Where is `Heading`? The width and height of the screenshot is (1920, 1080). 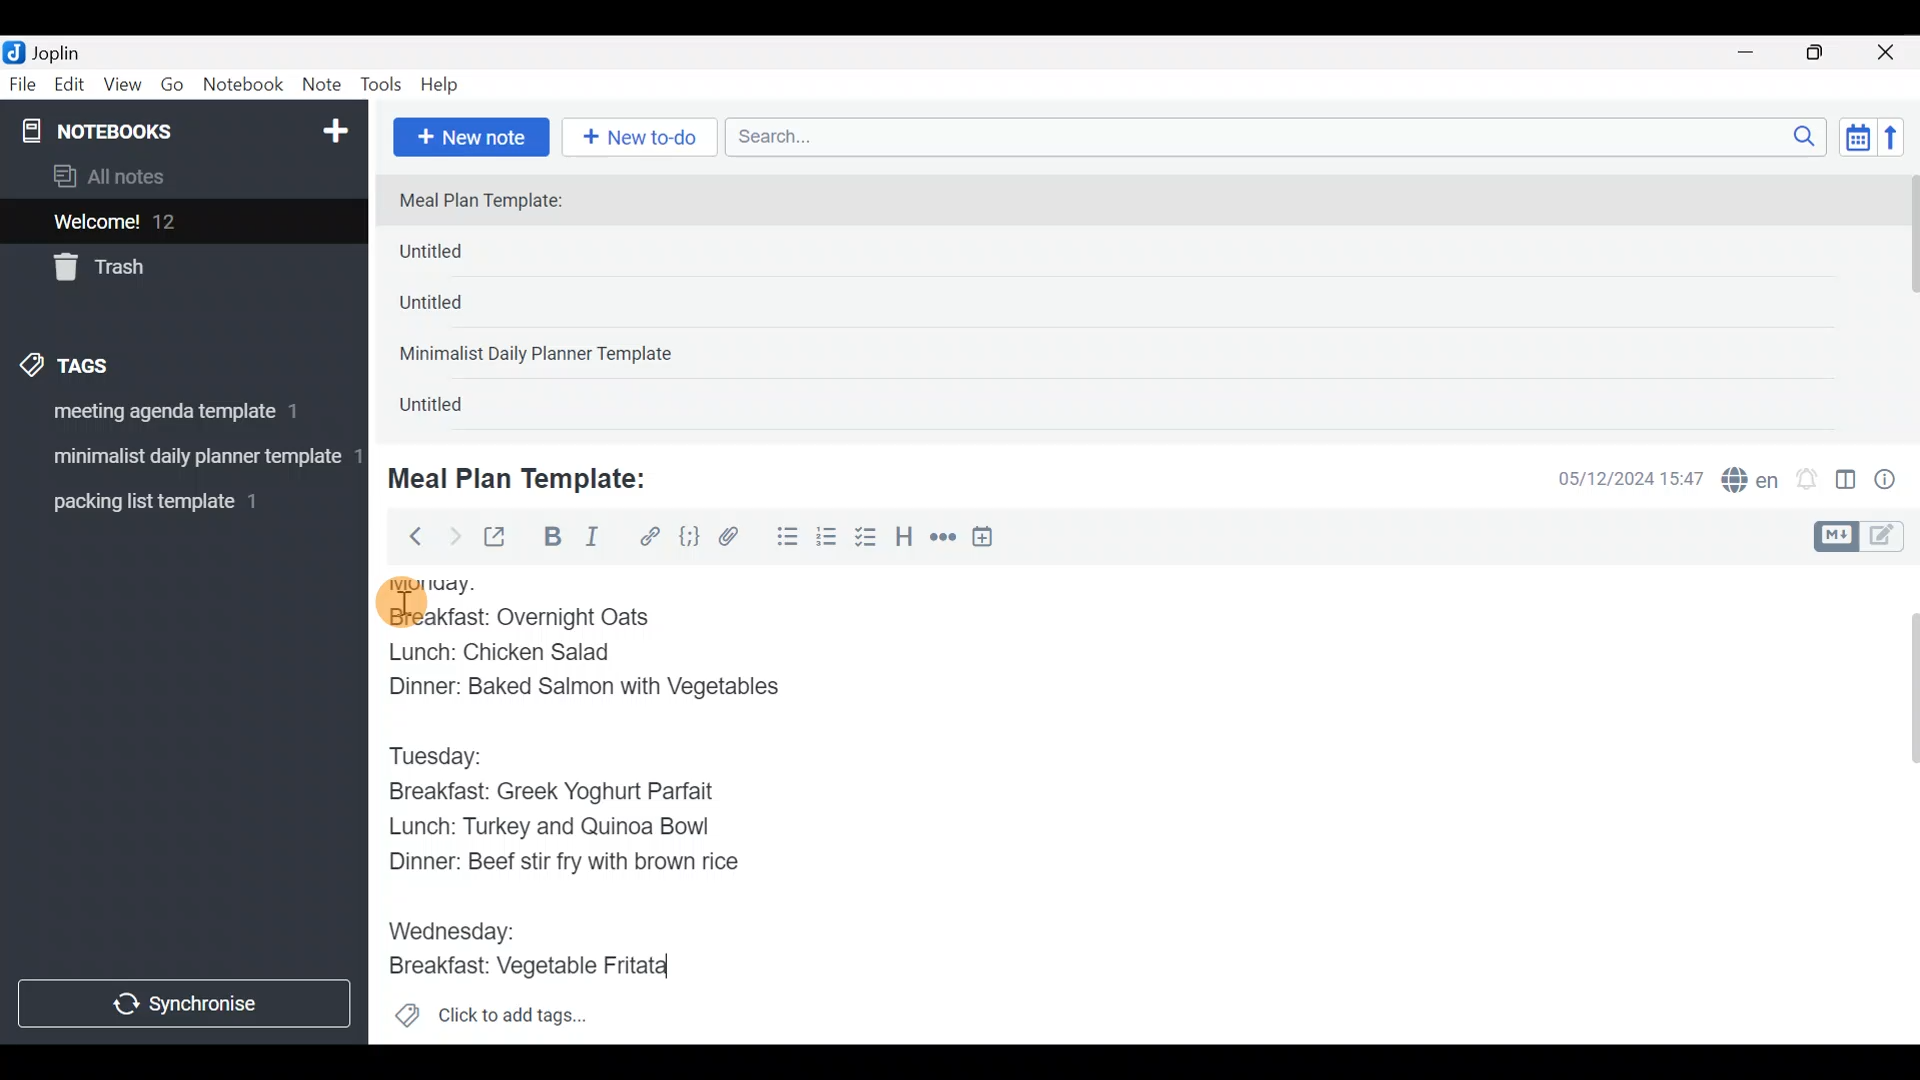
Heading is located at coordinates (905, 540).